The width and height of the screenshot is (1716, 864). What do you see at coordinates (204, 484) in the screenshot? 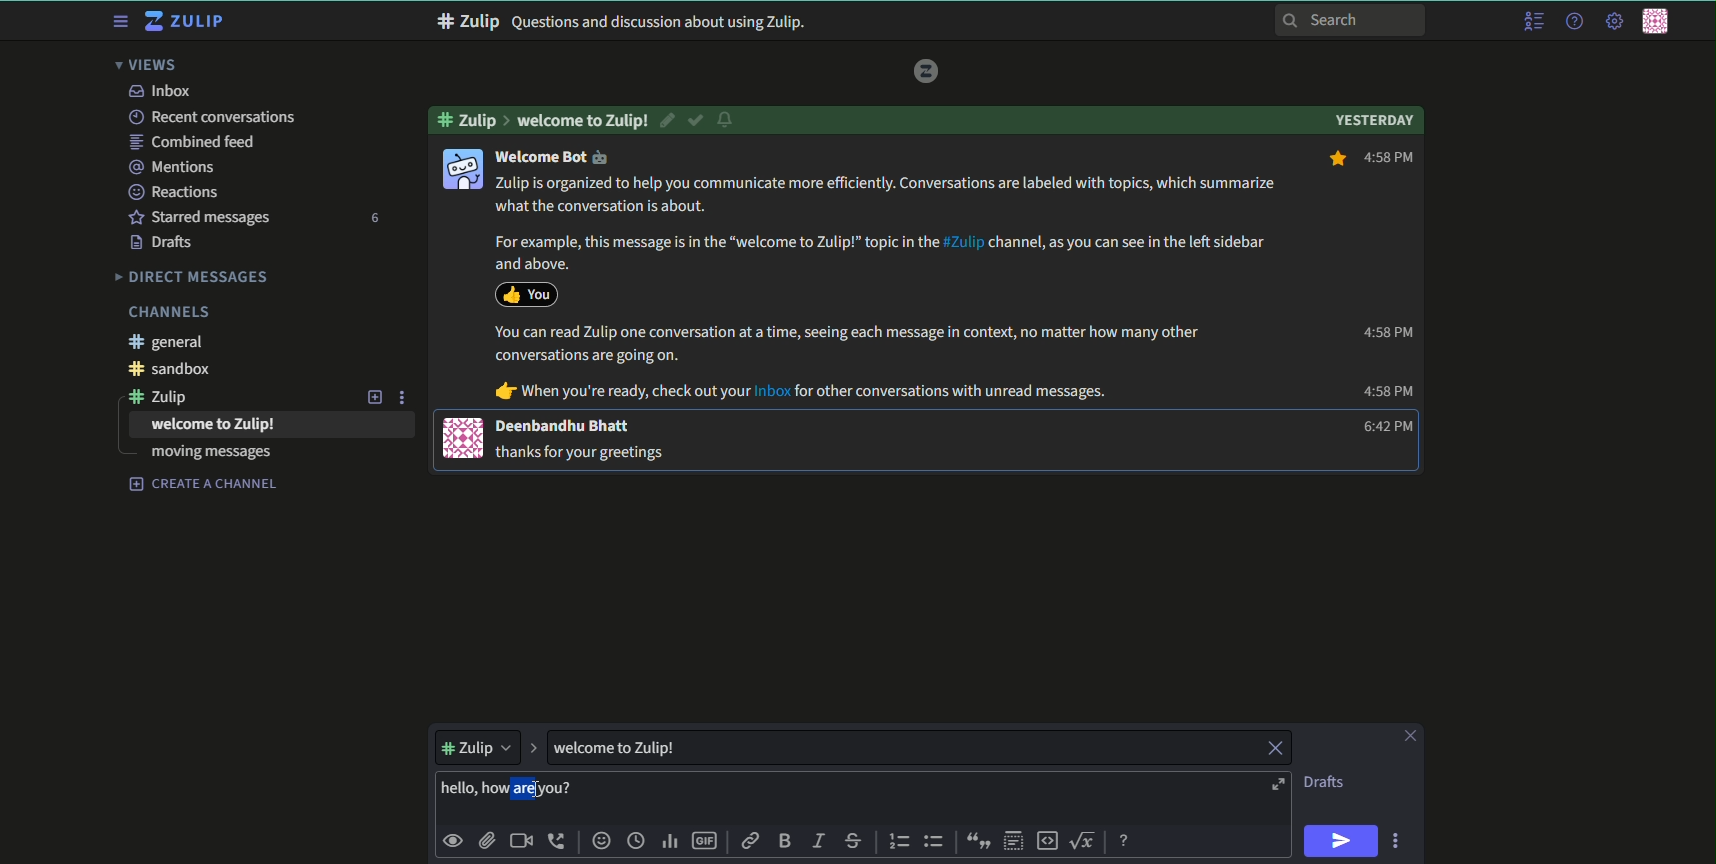
I see `create a channel` at bounding box center [204, 484].